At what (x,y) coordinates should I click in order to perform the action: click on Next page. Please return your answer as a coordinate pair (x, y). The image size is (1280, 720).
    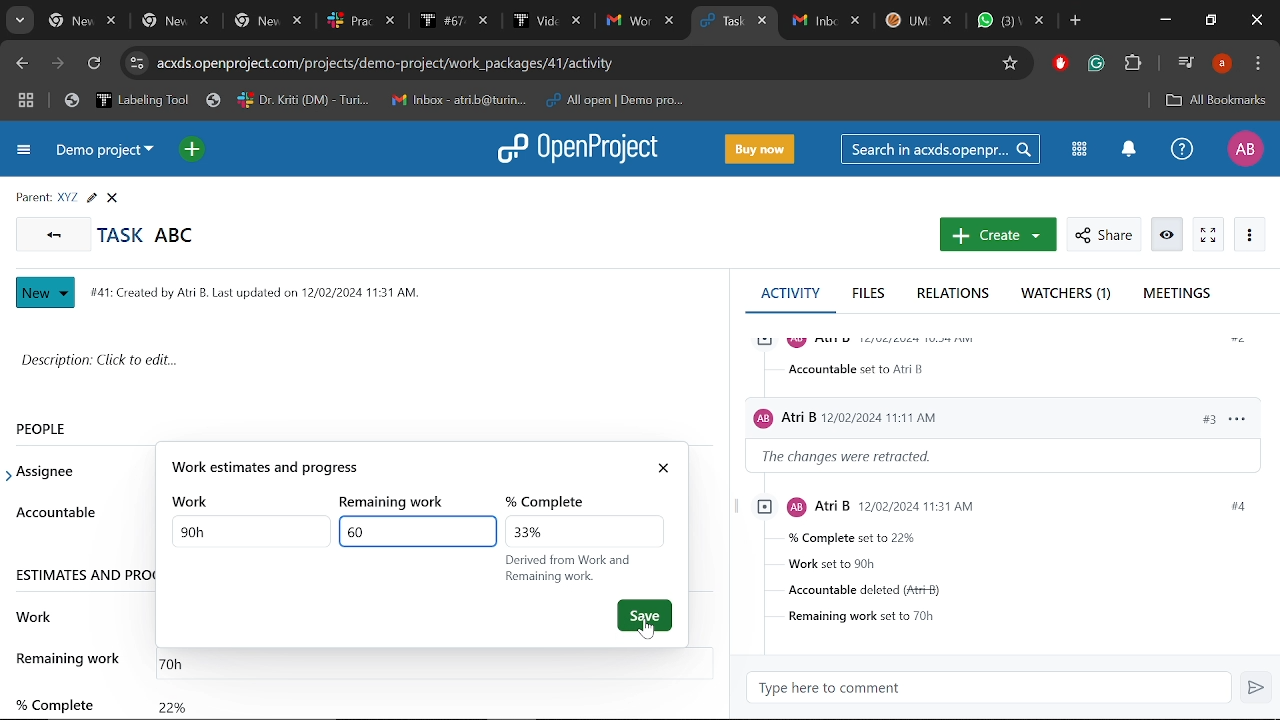
    Looking at the image, I should click on (61, 65).